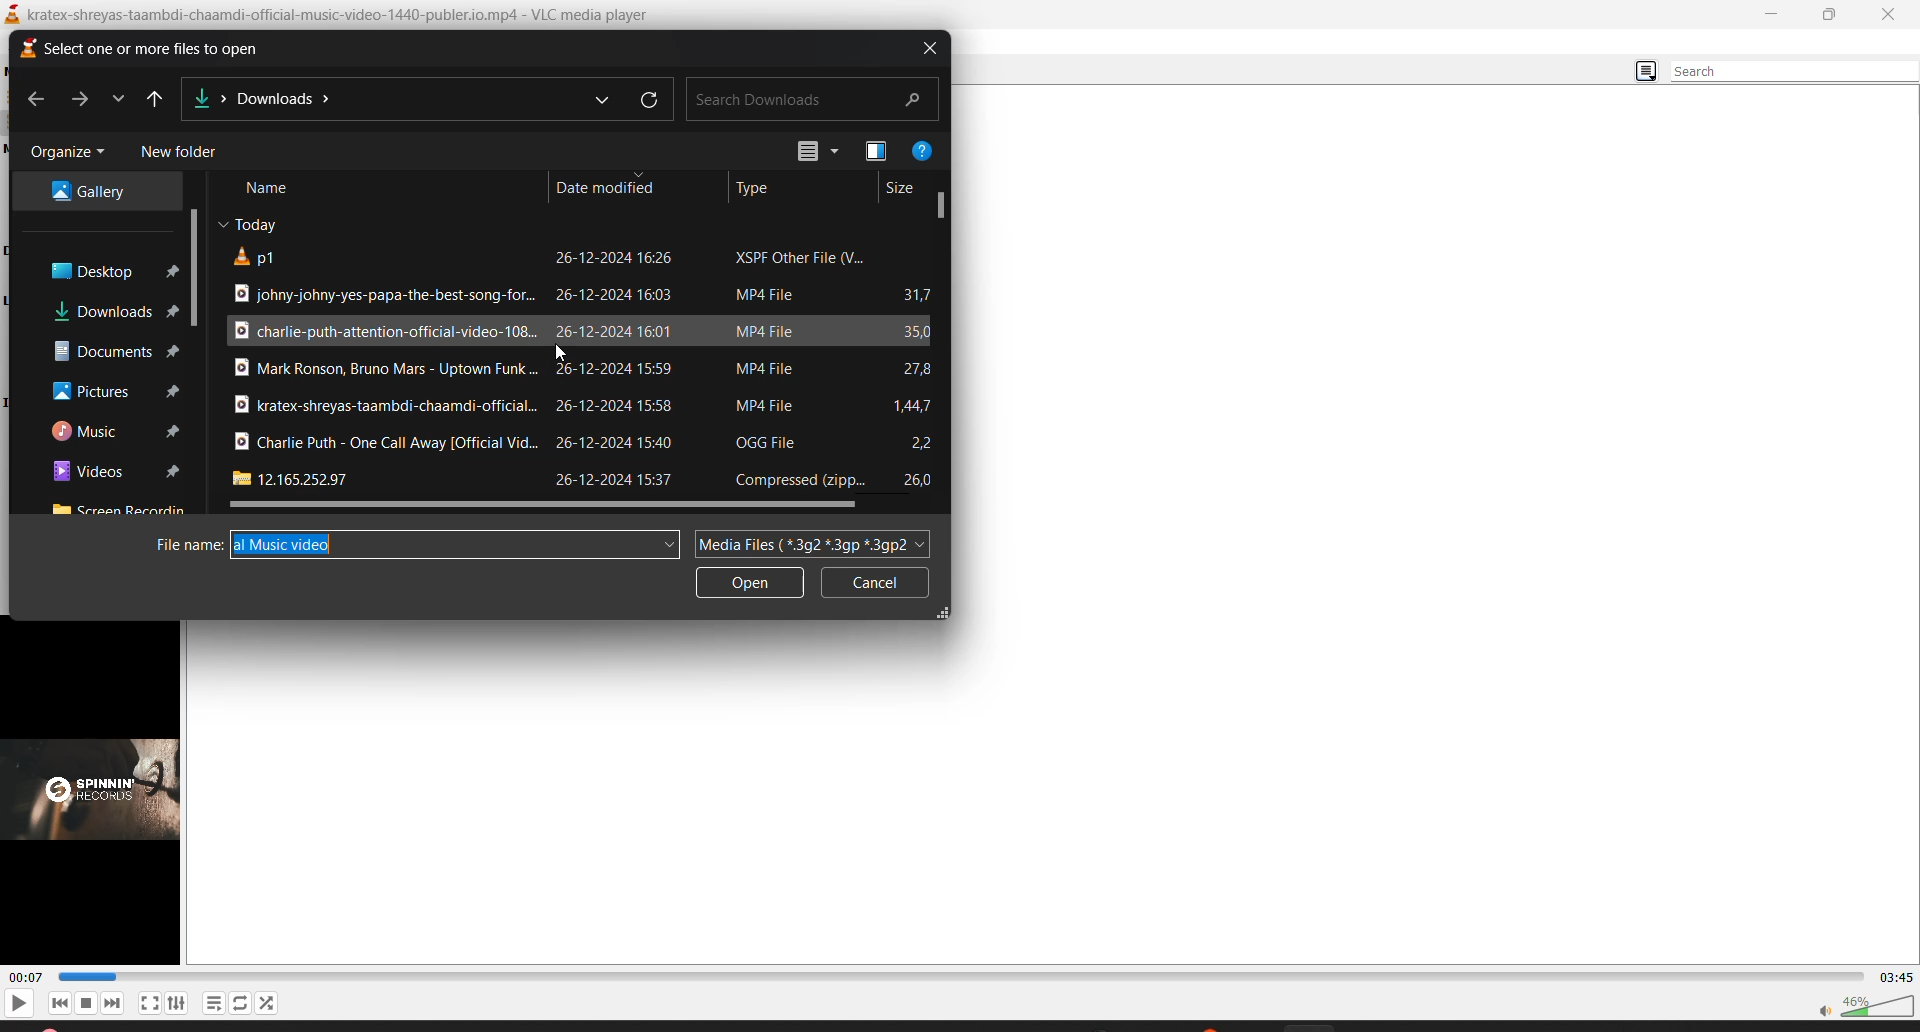 The height and width of the screenshot is (1032, 1920). What do you see at coordinates (1897, 975) in the screenshot?
I see `total track time` at bounding box center [1897, 975].